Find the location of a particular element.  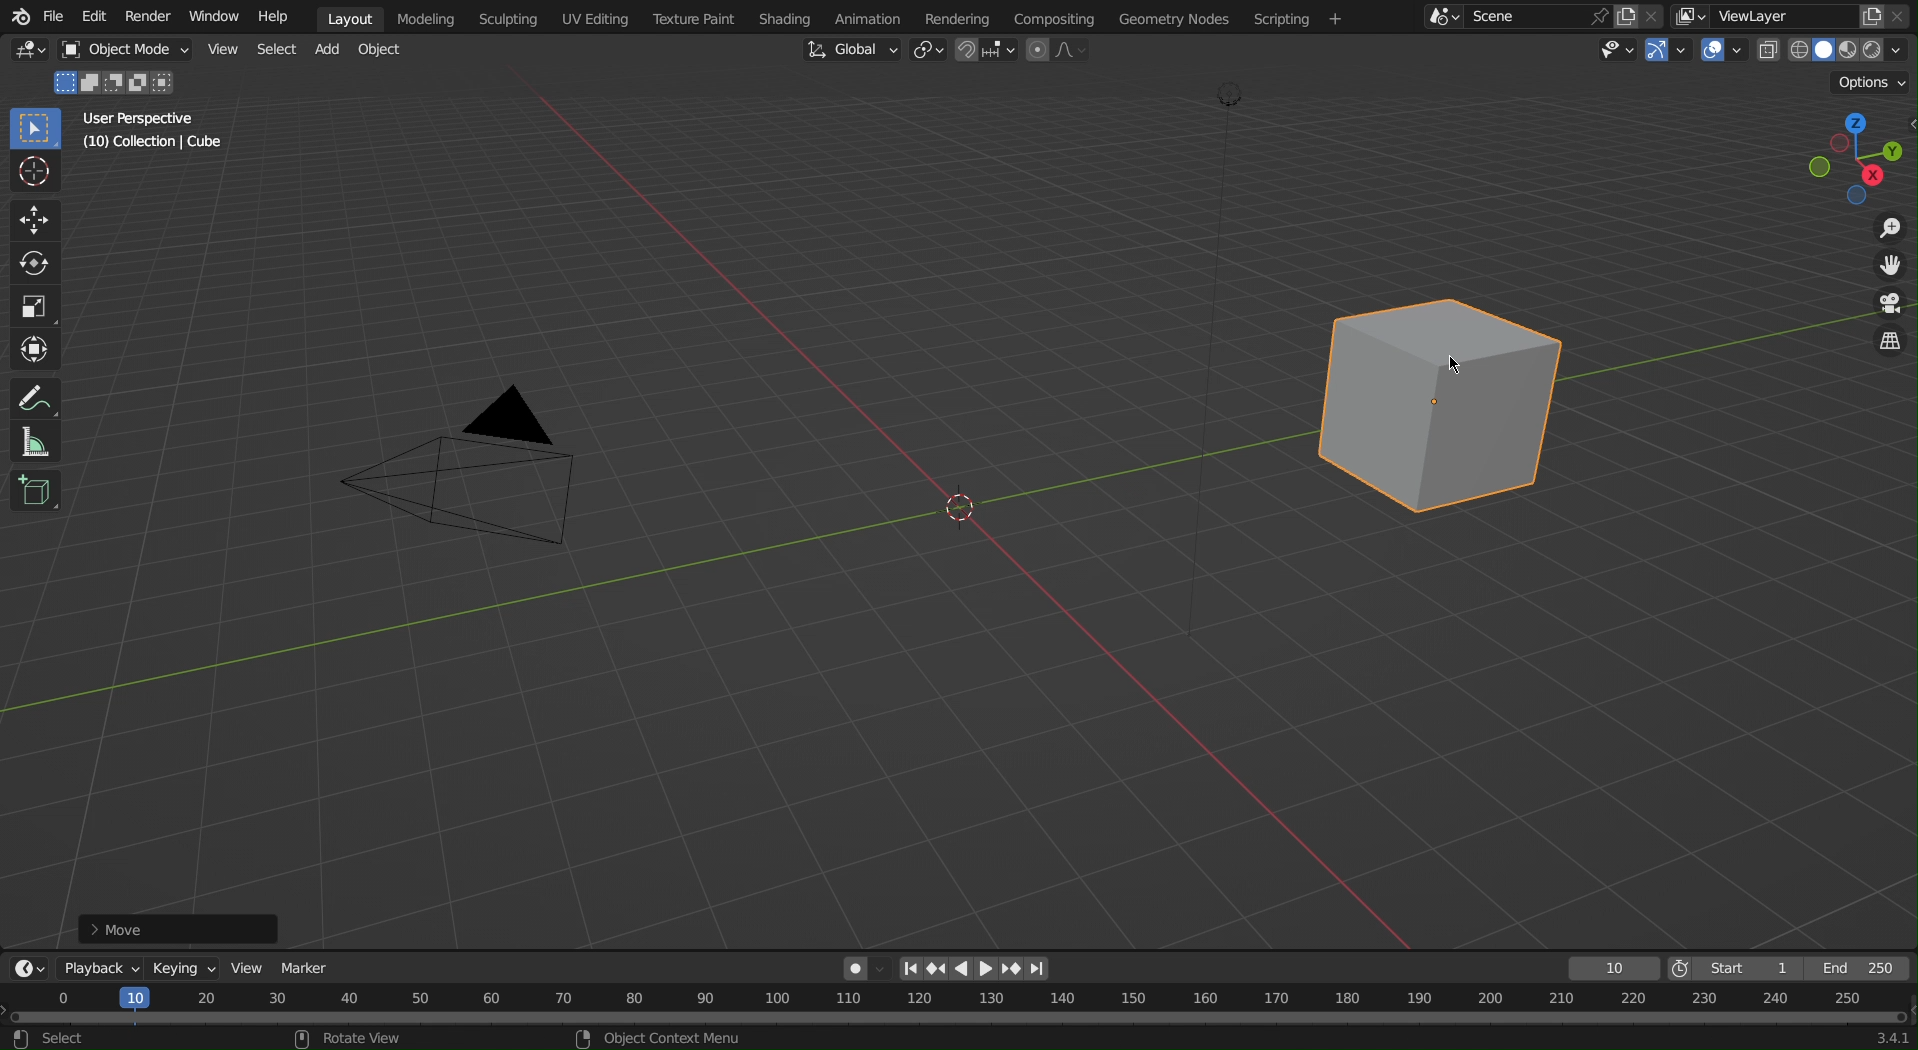

Scale is located at coordinates (37, 302).